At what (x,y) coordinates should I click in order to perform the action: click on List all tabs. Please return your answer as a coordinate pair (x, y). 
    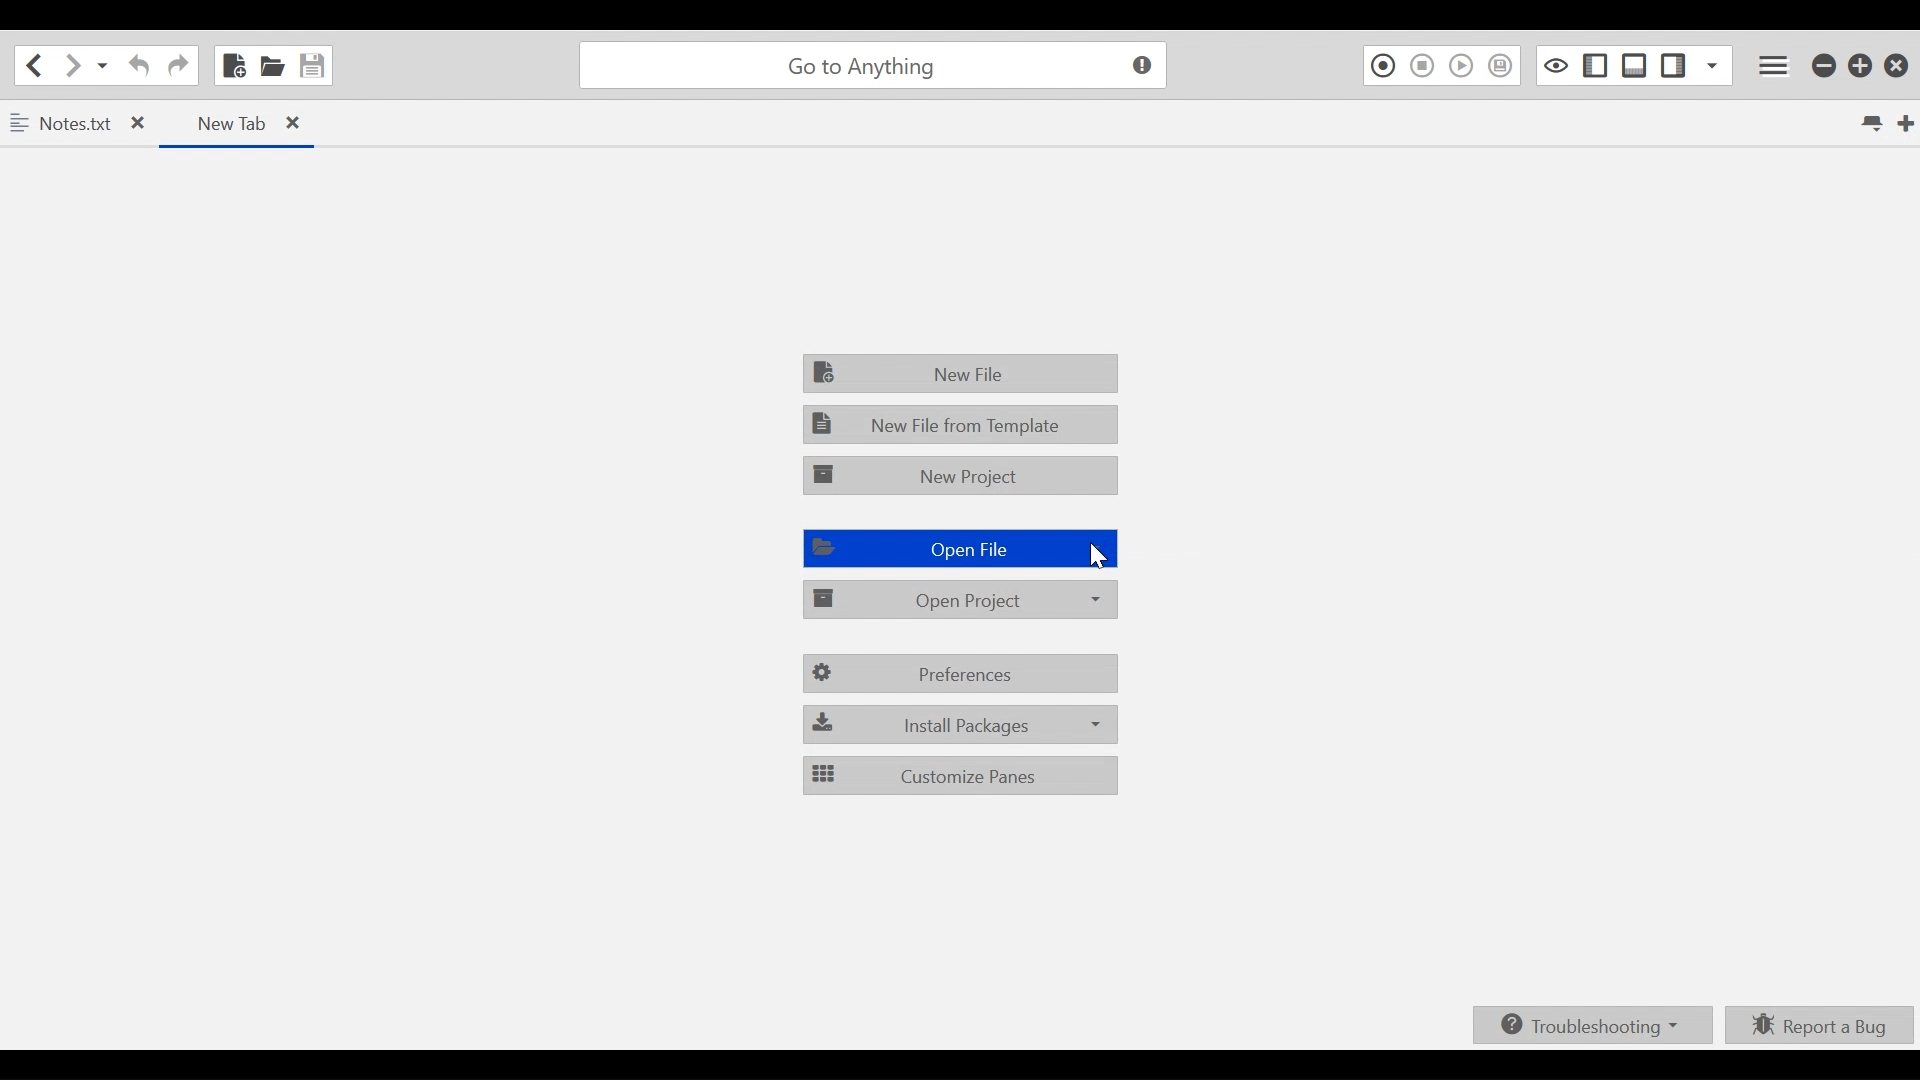
    Looking at the image, I should click on (1870, 122).